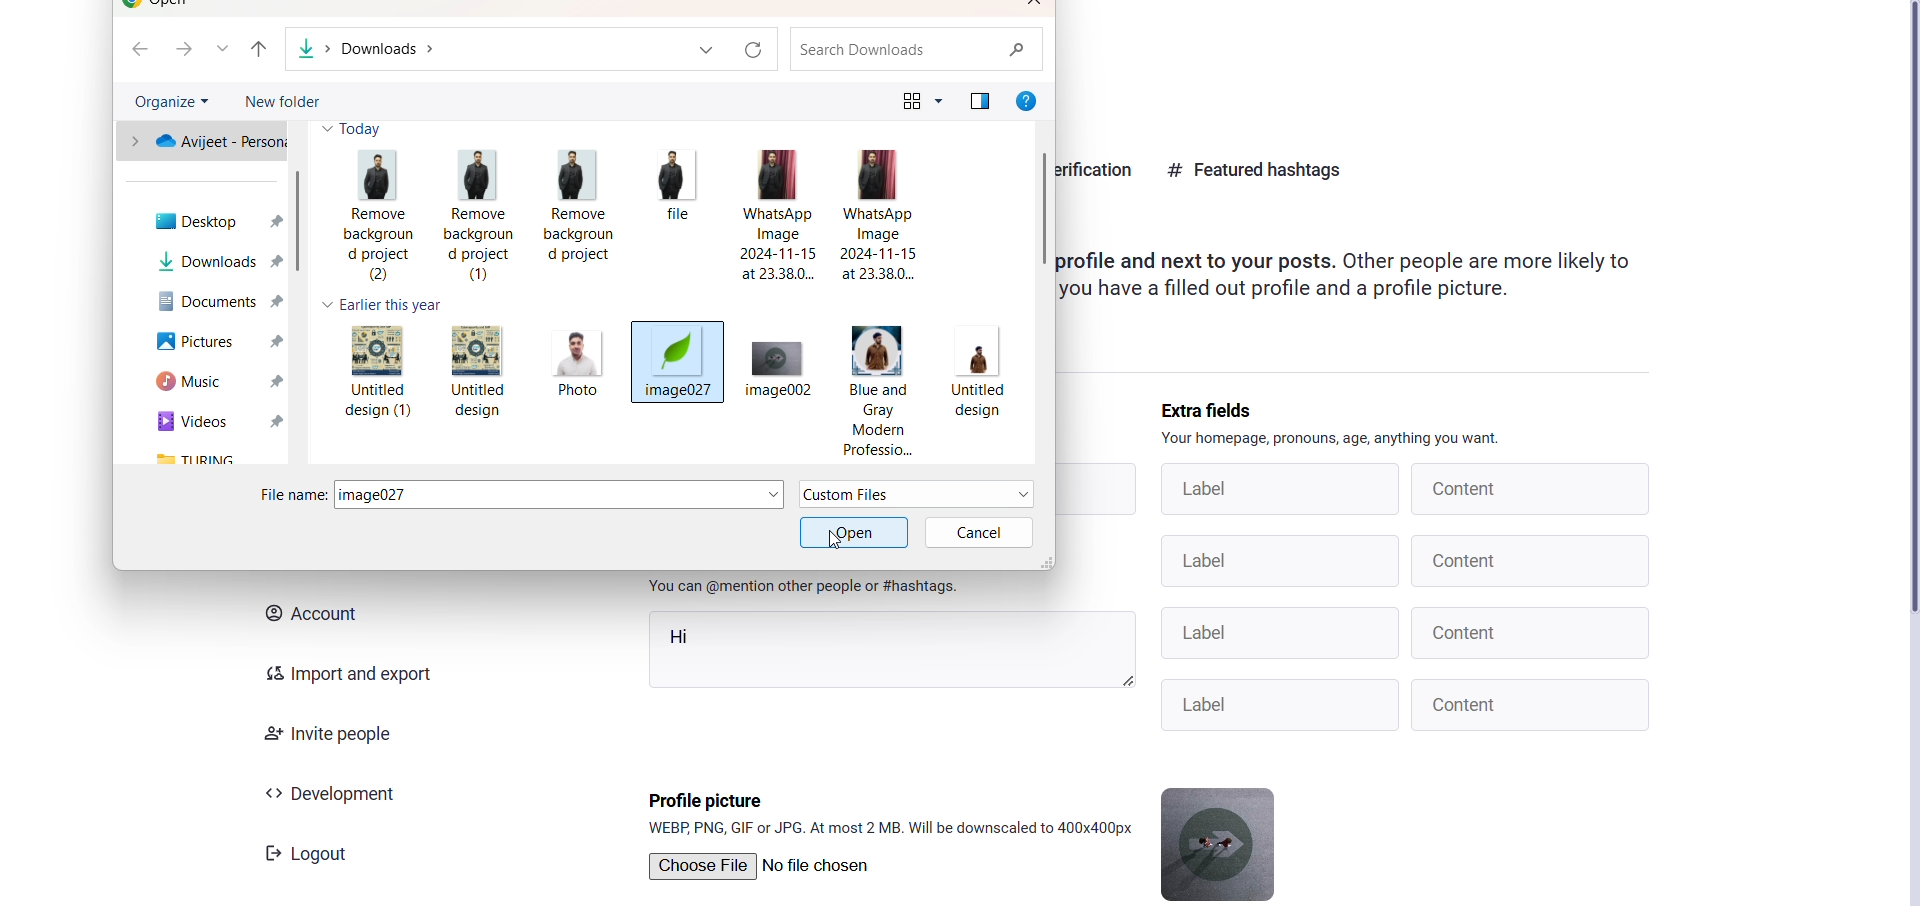 The width and height of the screenshot is (1920, 906). I want to click on back, so click(138, 49).